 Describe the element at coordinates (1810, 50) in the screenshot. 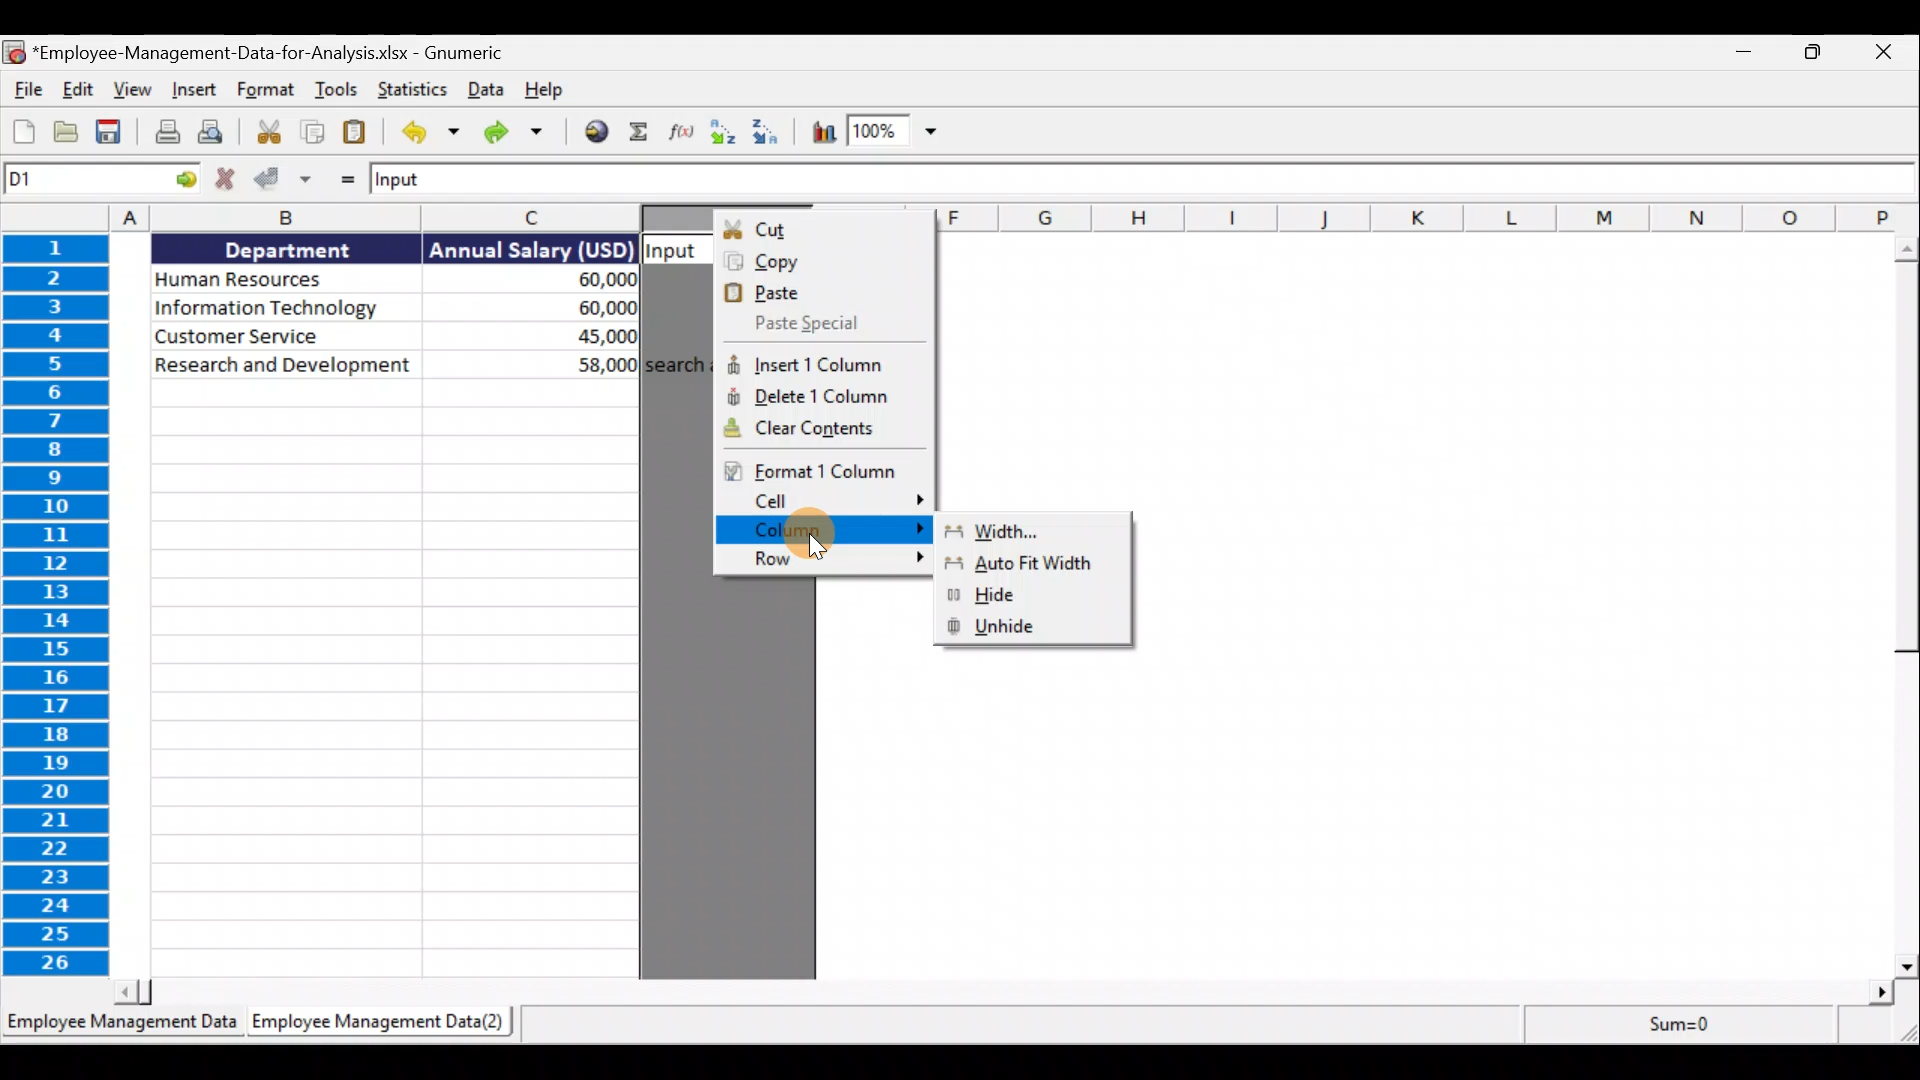

I see `Maximise` at that location.